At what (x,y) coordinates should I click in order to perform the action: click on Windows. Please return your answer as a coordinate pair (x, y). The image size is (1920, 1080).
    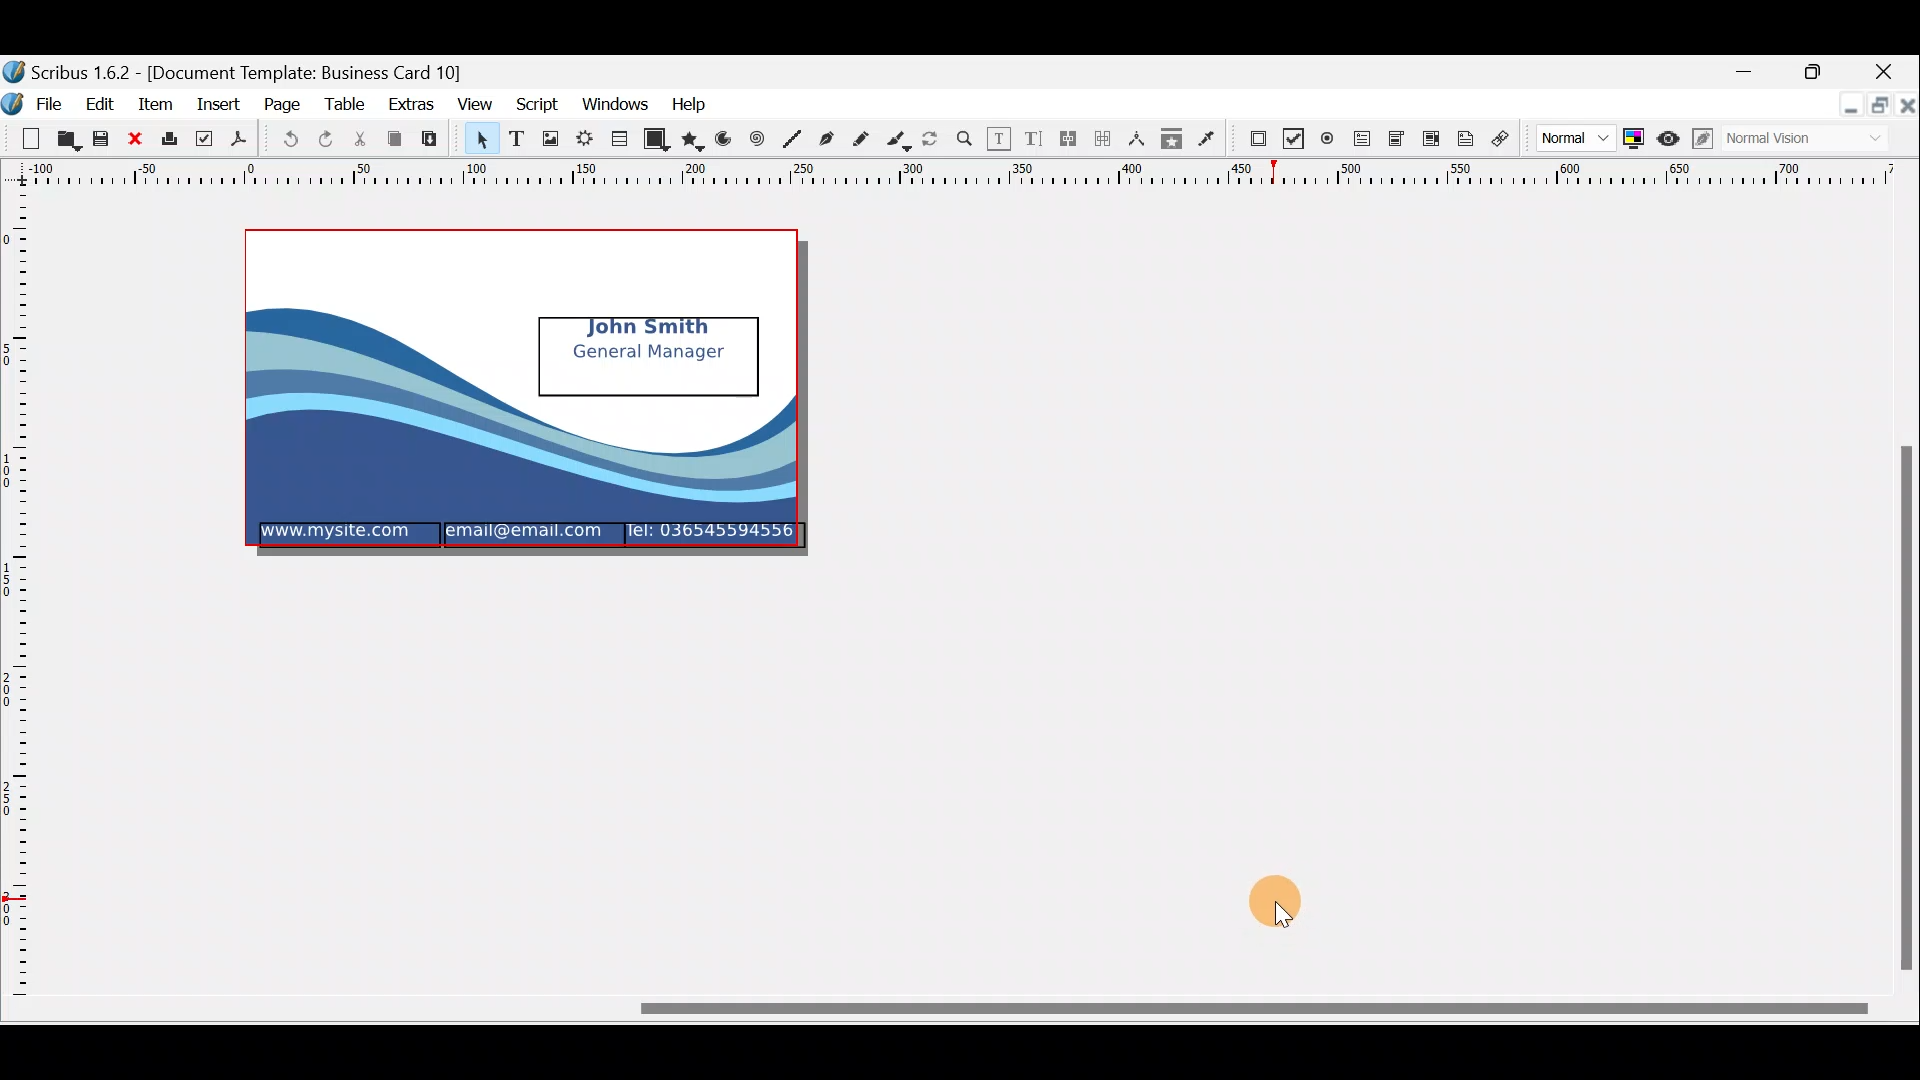
    Looking at the image, I should click on (619, 107).